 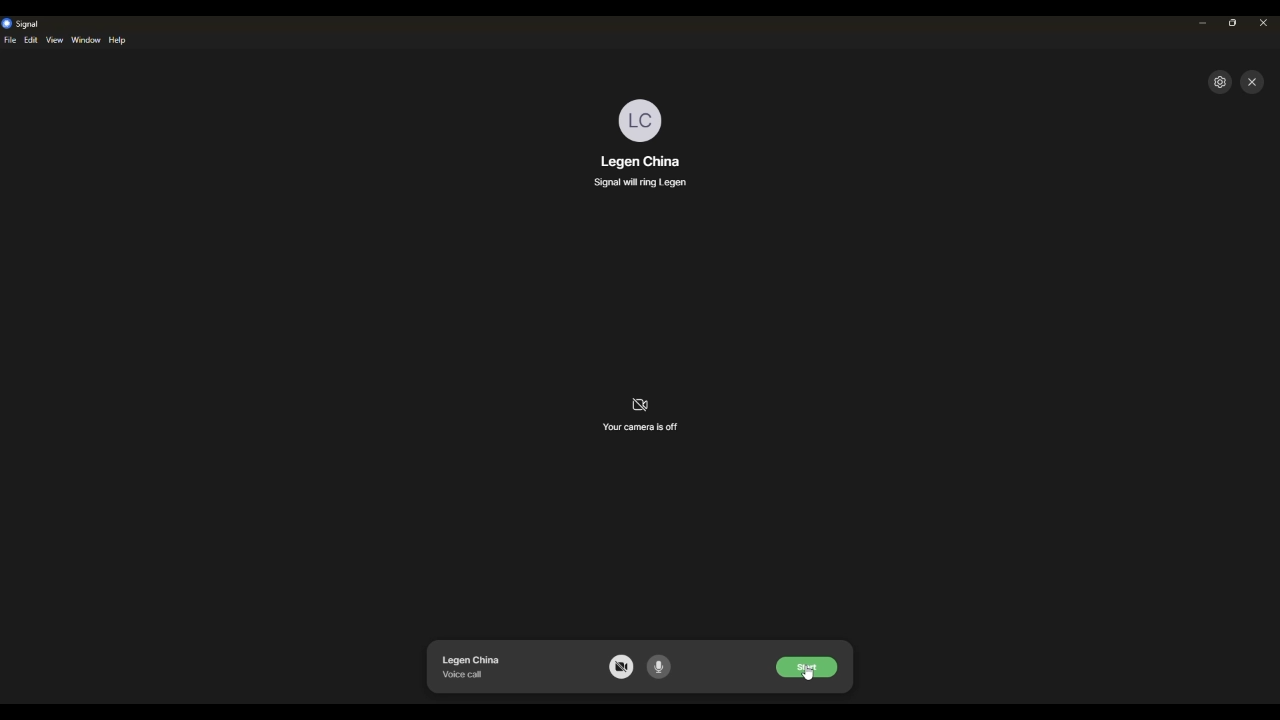 What do you see at coordinates (810, 675) in the screenshot?
I see `cursor` at bounding box center [810, 675].